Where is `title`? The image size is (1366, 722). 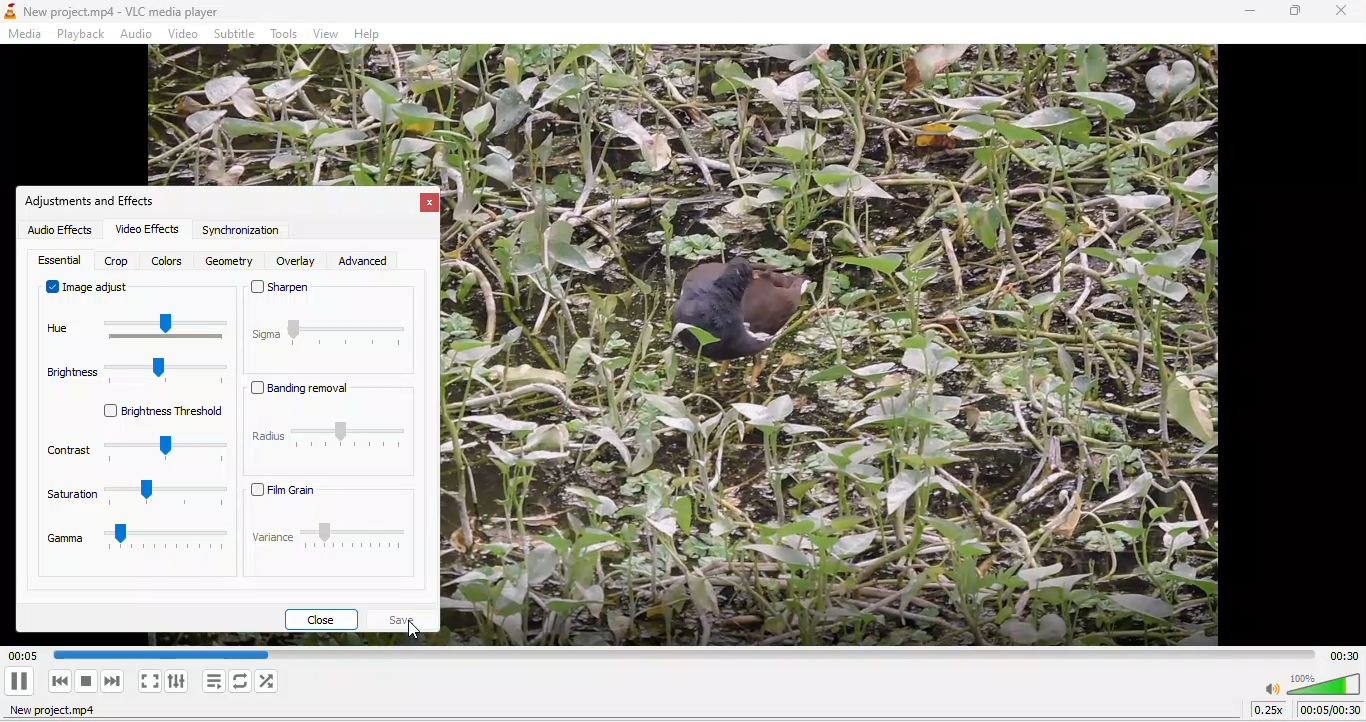 title is located at coordinates (119, 12).